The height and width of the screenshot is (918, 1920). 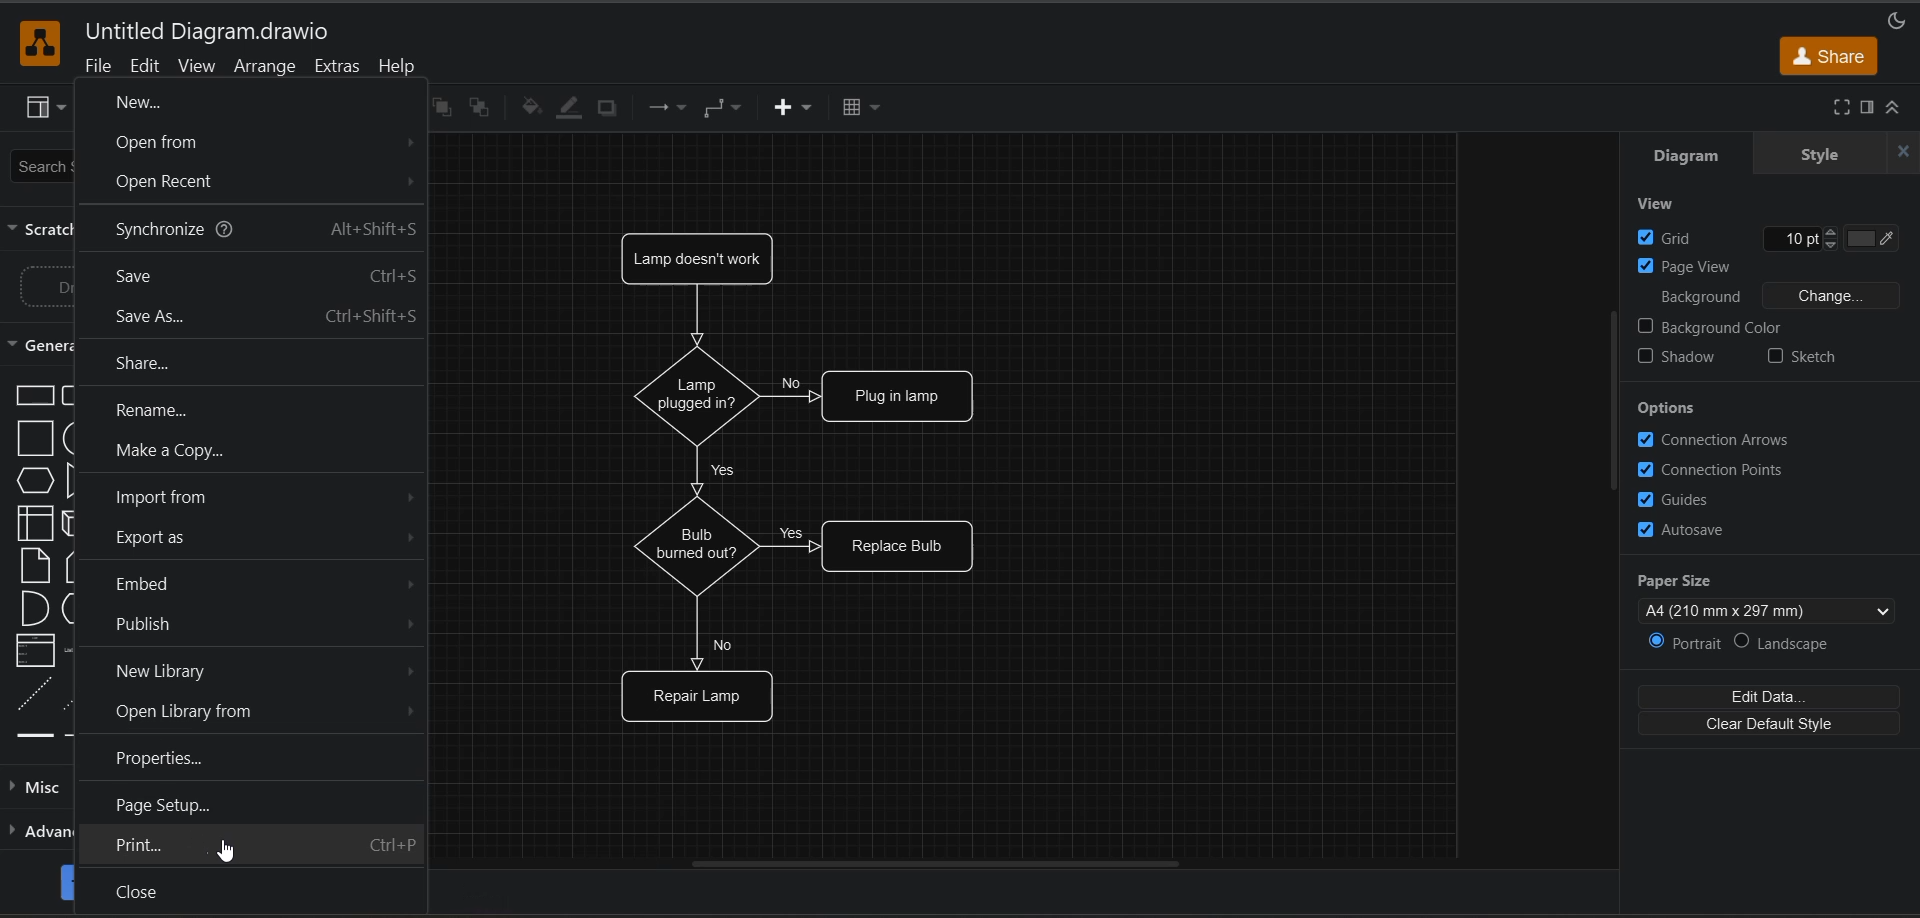 What do you see at coordinates (790, 108) in the screenshot?
I see `insert` at bounding box center [790, 108].